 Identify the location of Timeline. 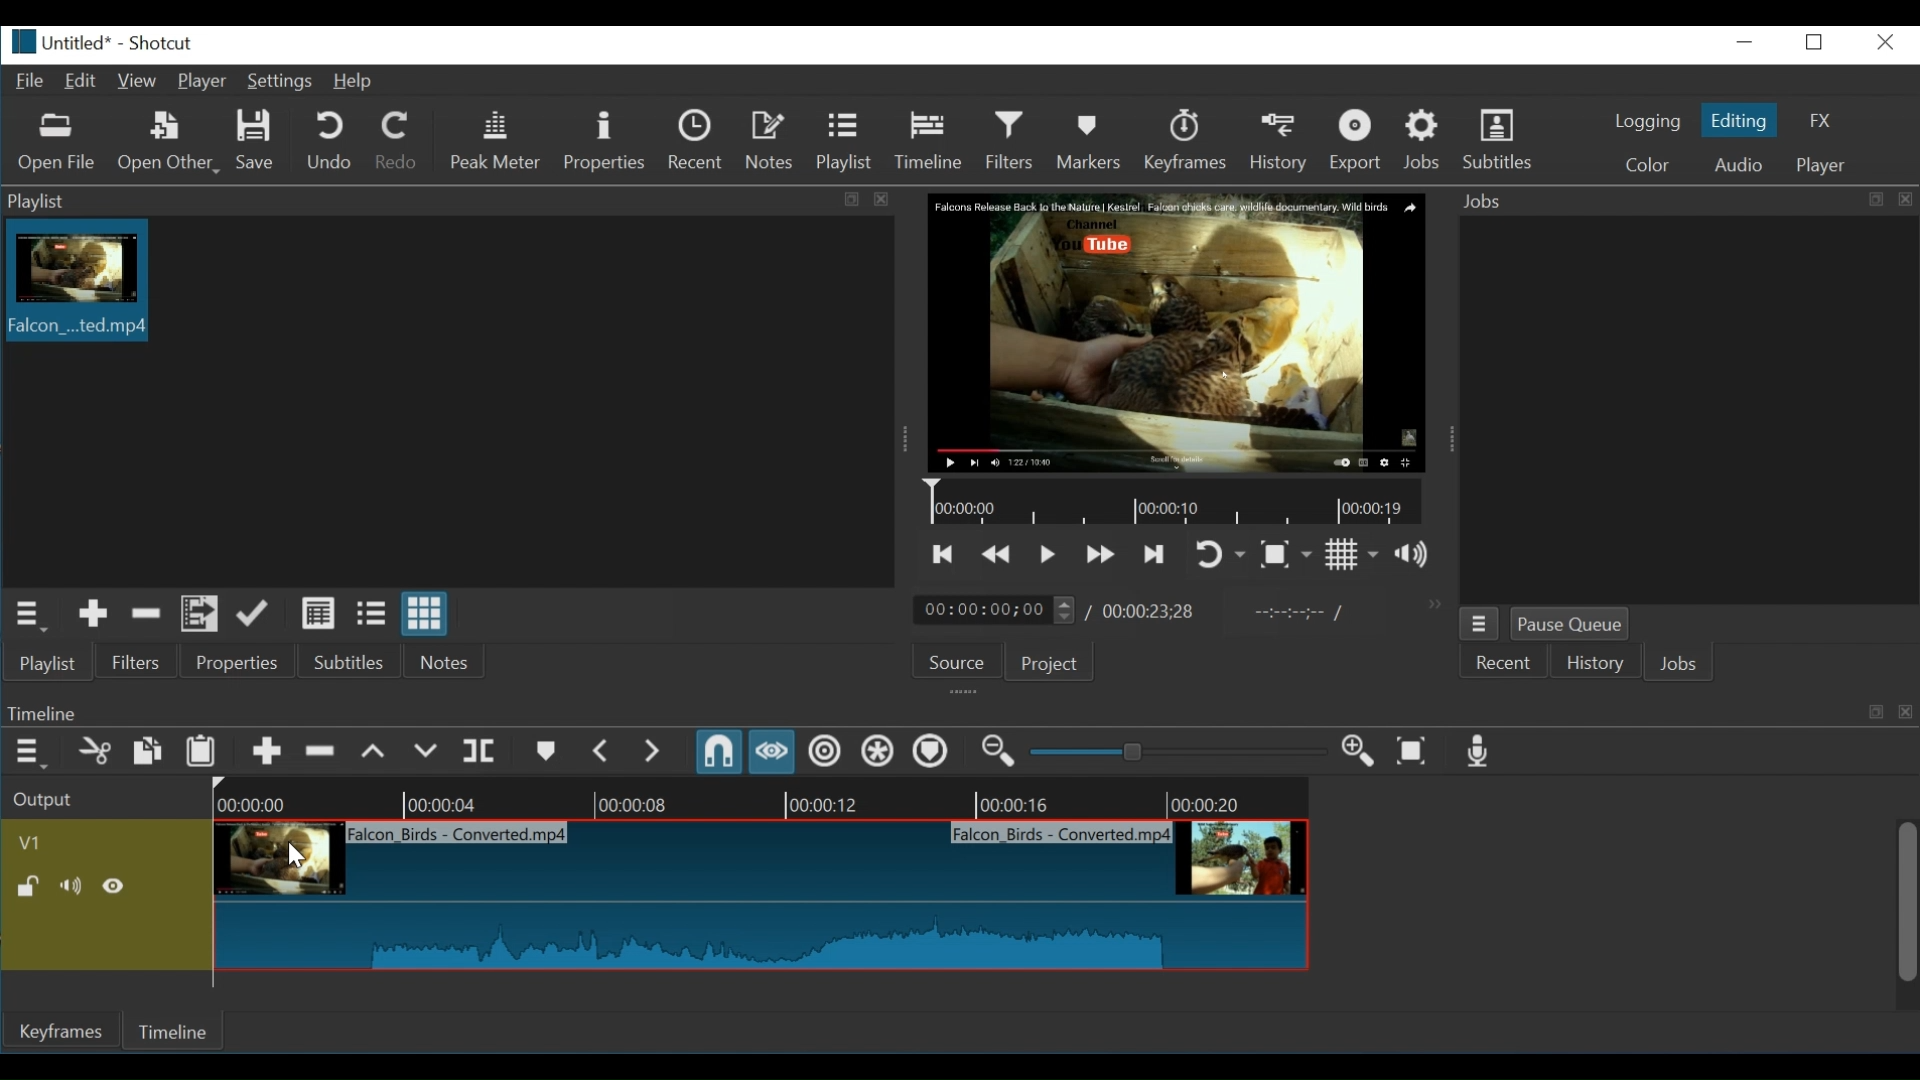
(181, 1029).